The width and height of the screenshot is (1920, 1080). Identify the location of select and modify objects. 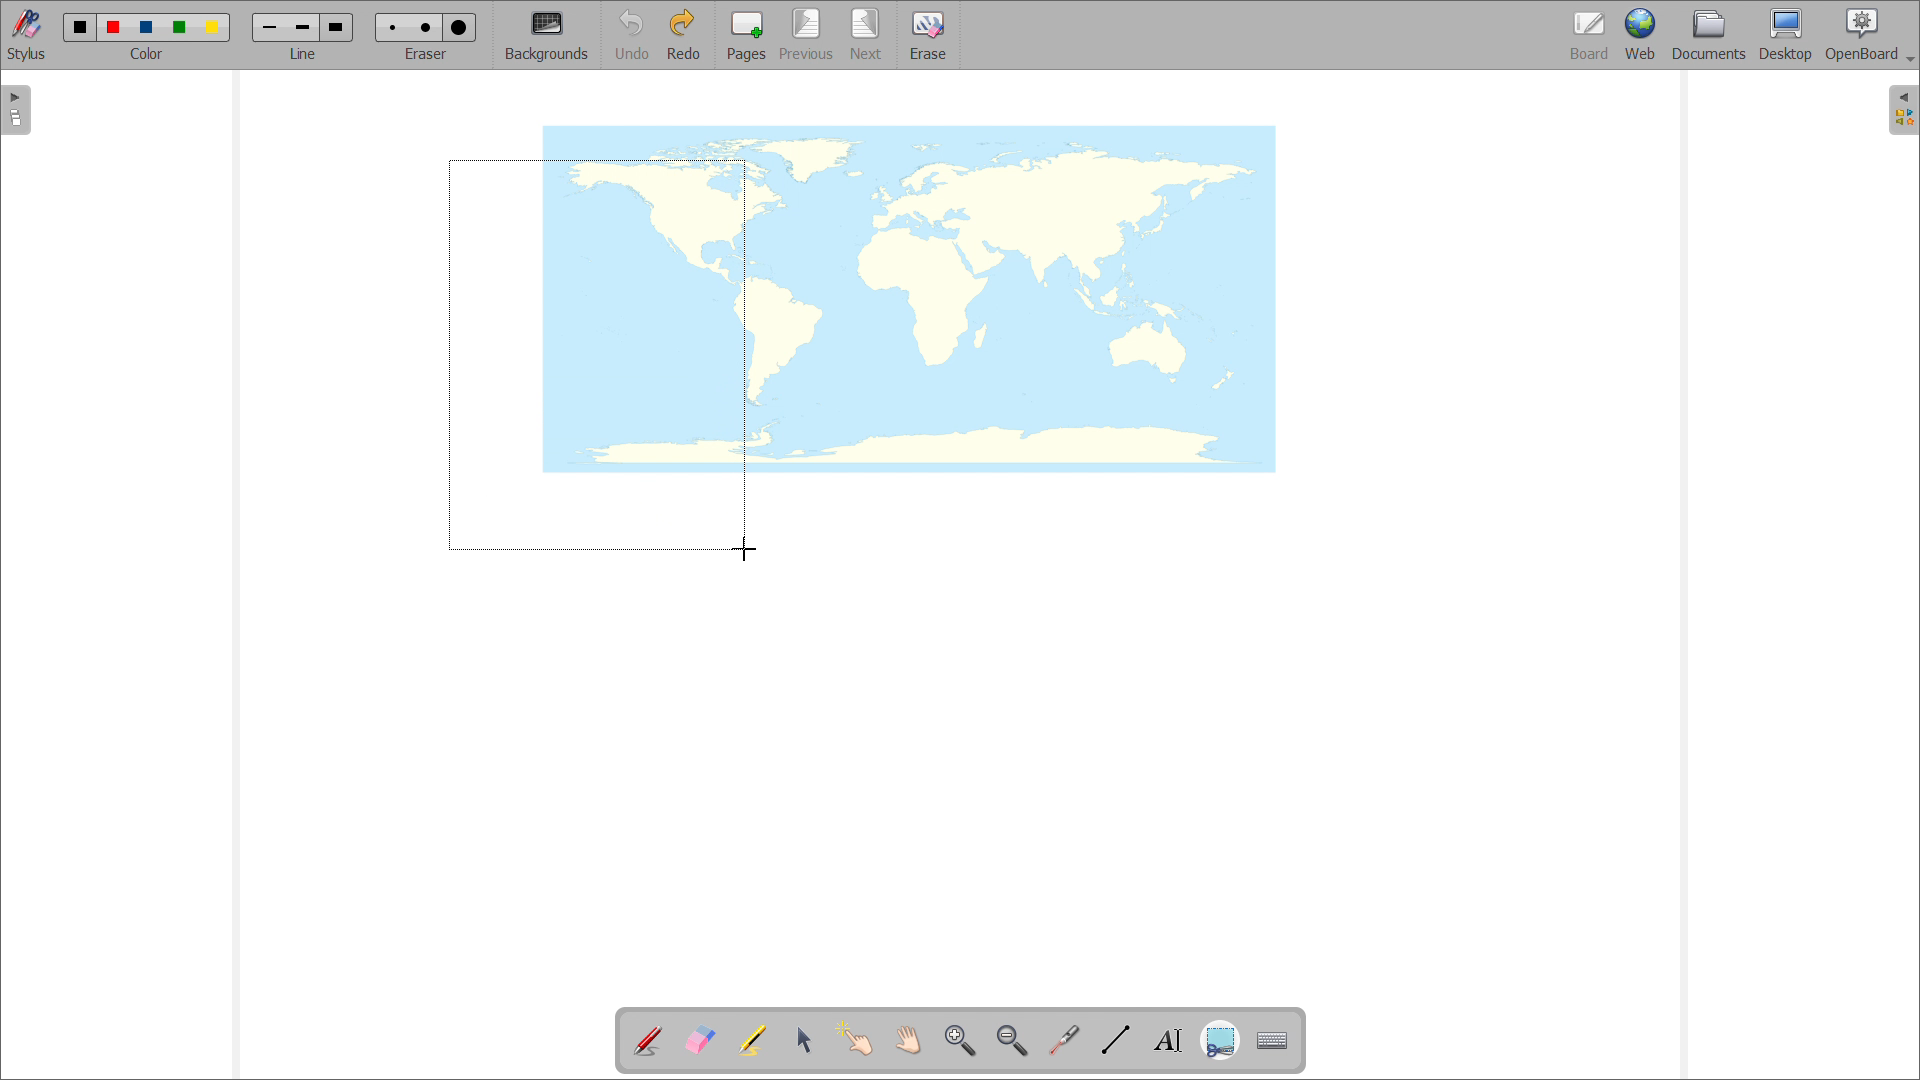
(805, 1041).